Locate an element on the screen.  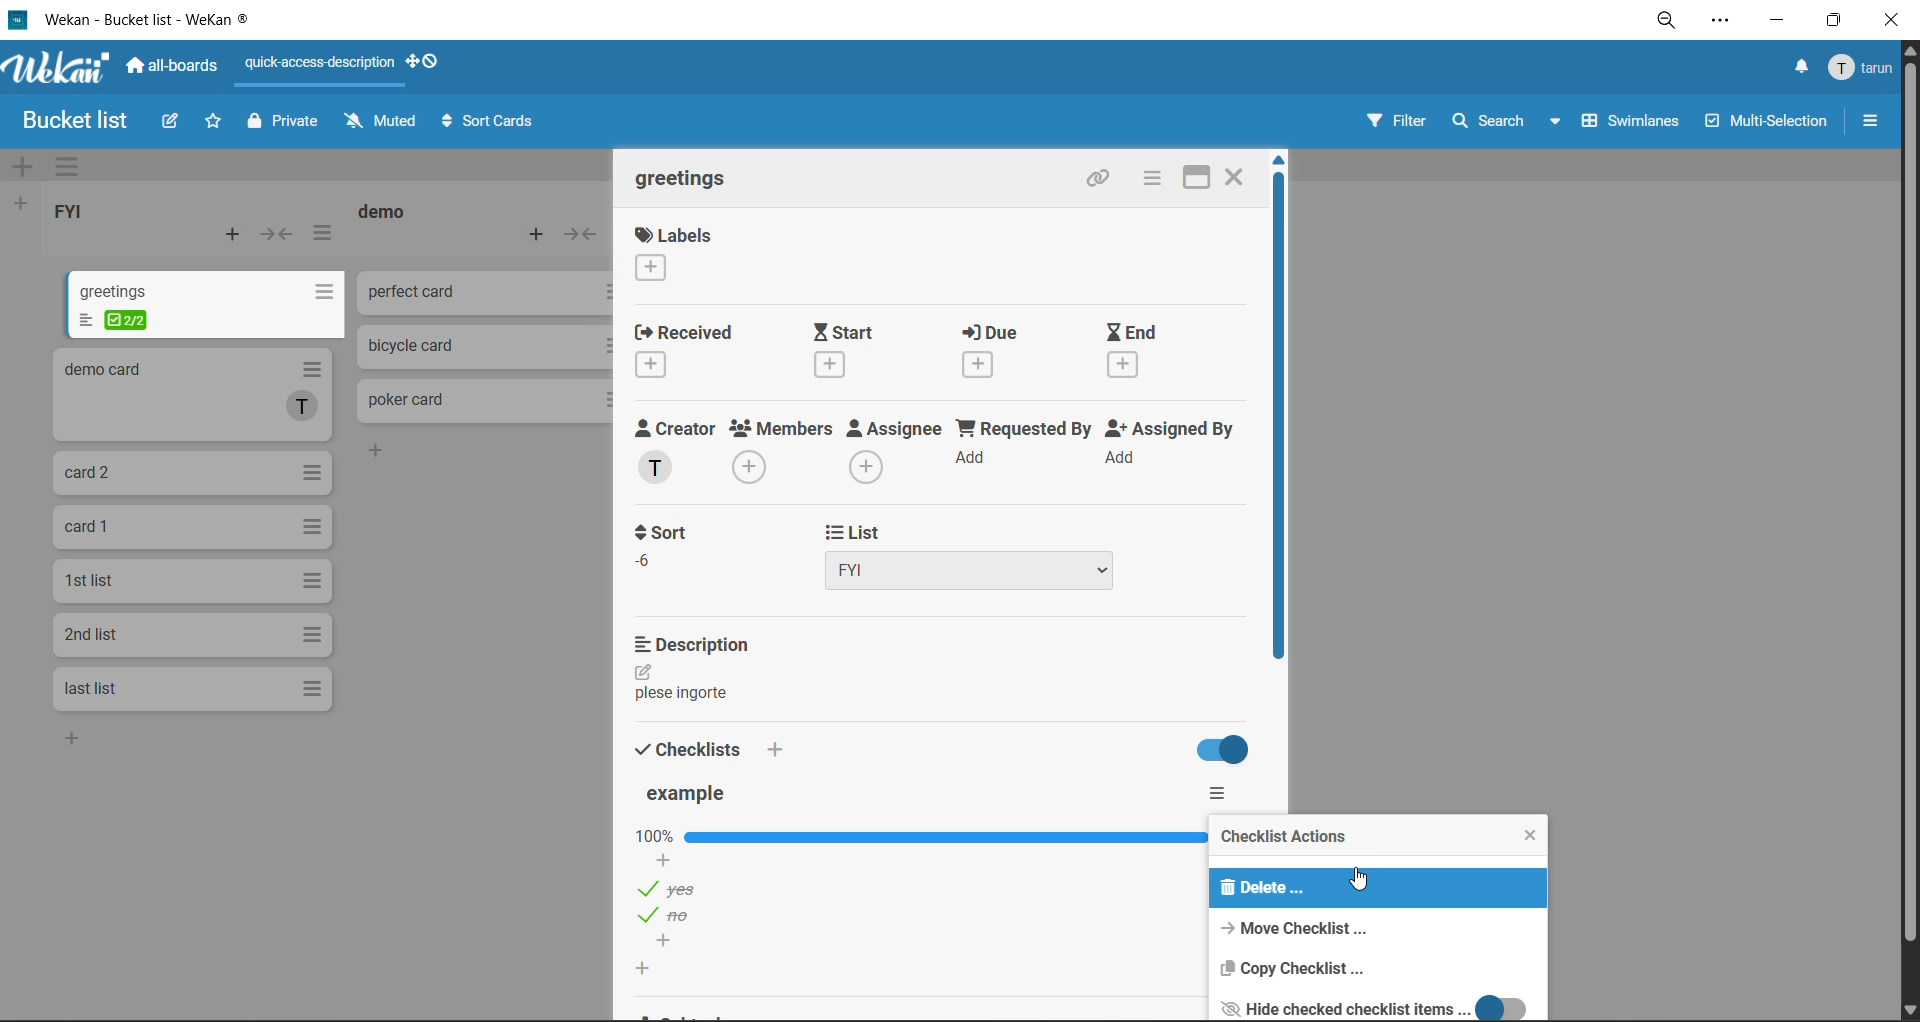
add new checklist is located at coordinates (657, 969).